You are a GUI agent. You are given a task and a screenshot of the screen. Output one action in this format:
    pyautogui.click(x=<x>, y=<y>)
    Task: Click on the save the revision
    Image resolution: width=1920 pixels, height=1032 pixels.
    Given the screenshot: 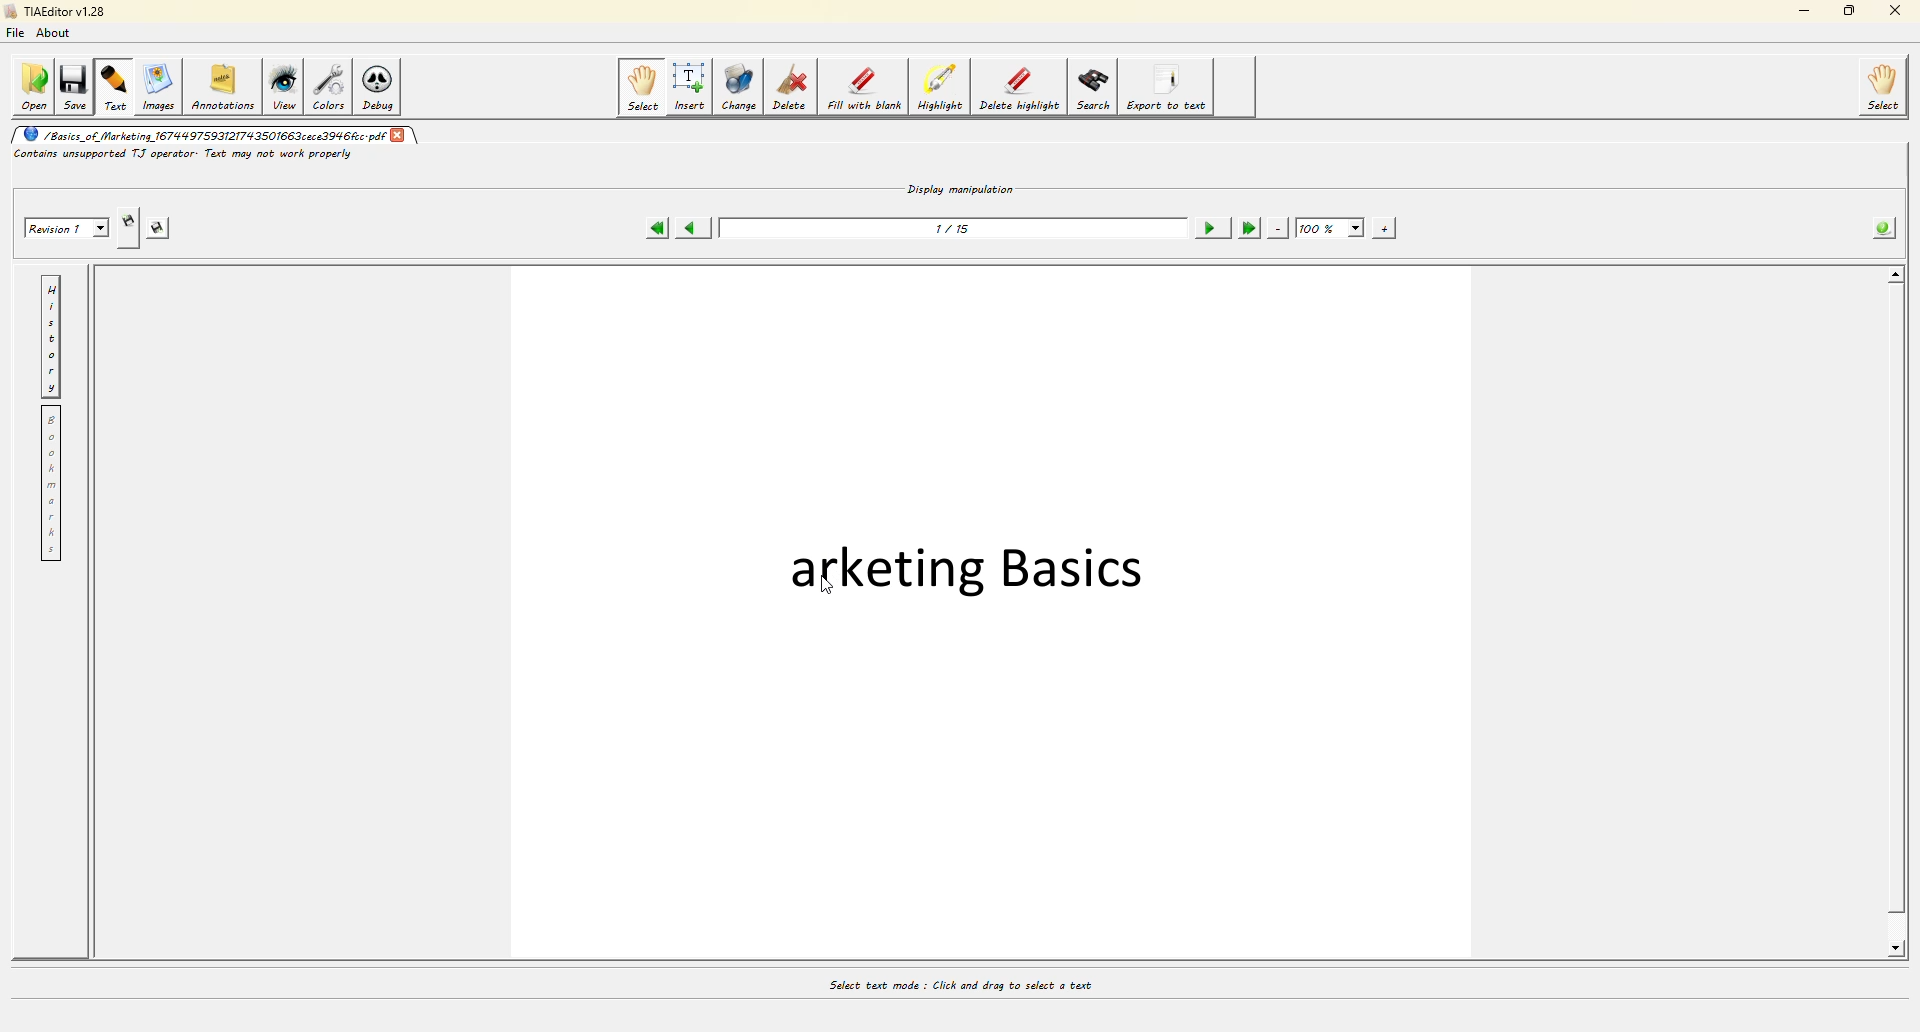 What is the action you would take?
    pyautogui.click(x=166, y=225)
    